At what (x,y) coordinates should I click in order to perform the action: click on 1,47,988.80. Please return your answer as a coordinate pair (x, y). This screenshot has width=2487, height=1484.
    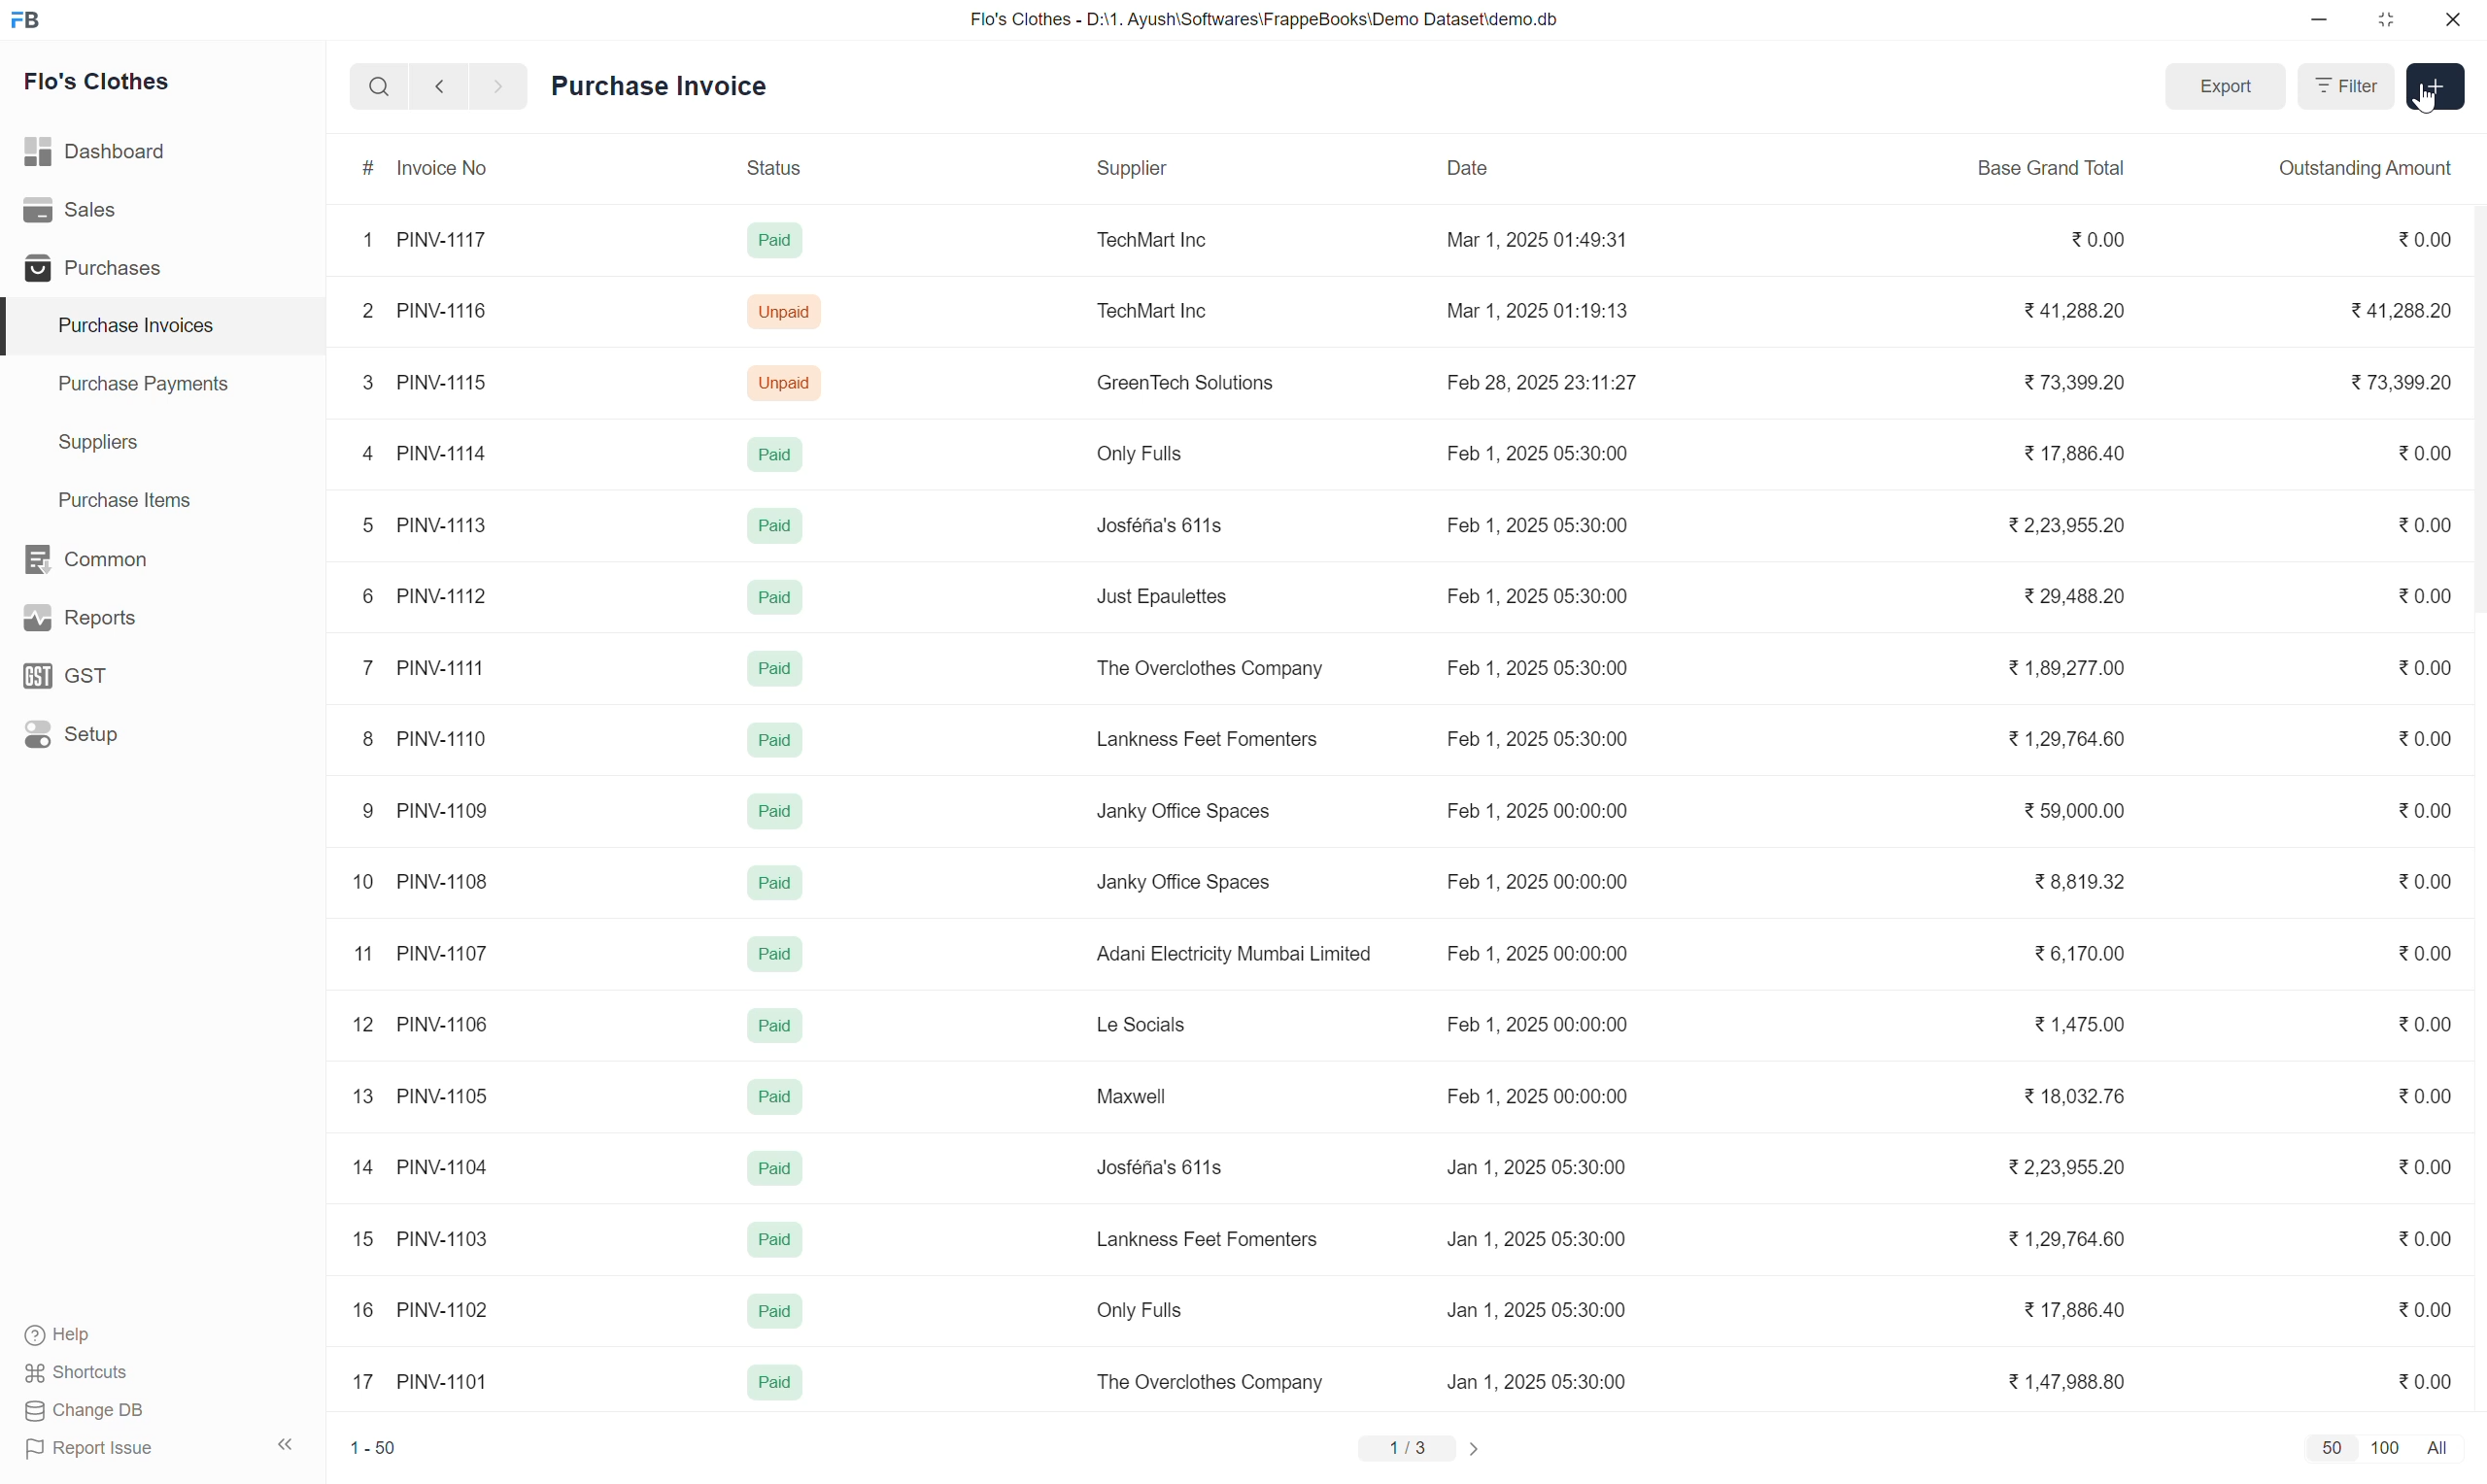
    Looking at the image, I should click on (2066, 1382).